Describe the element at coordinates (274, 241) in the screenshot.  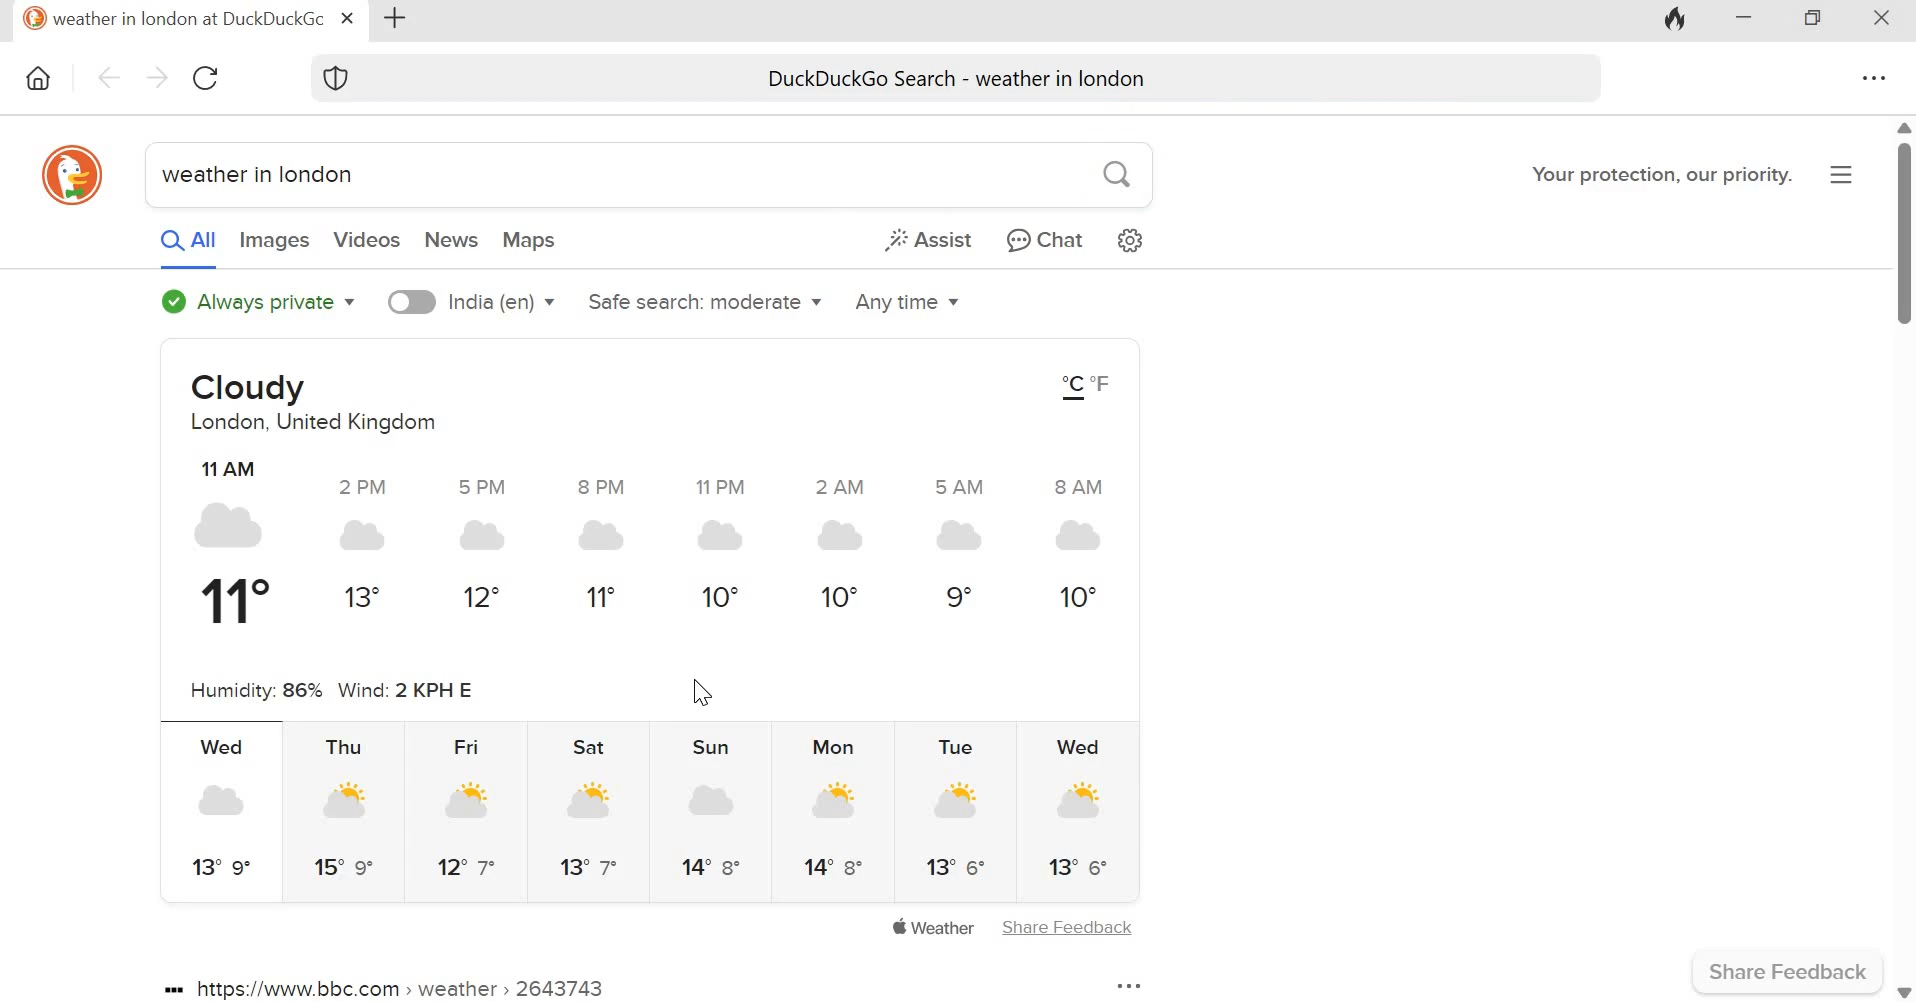
I see `Images` at that location.